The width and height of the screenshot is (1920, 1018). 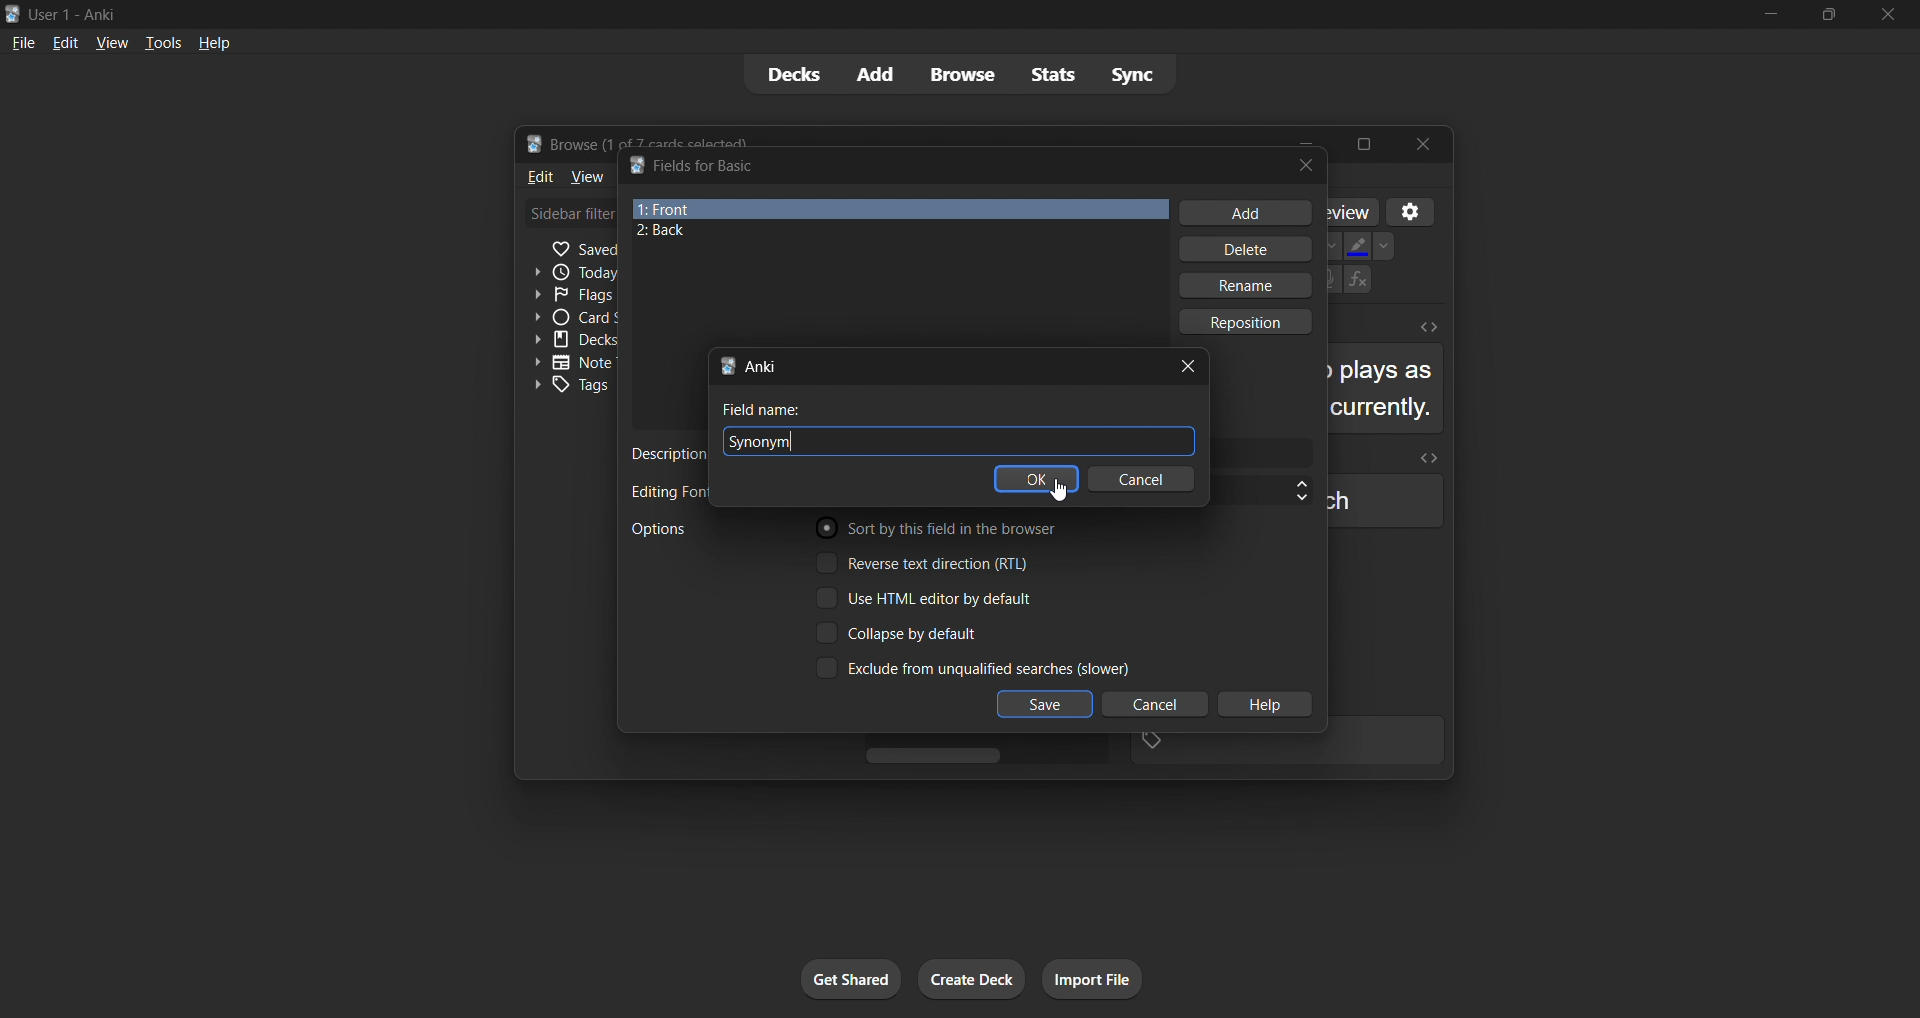 I want to click on Fill color, so click(x=1355, y=244).